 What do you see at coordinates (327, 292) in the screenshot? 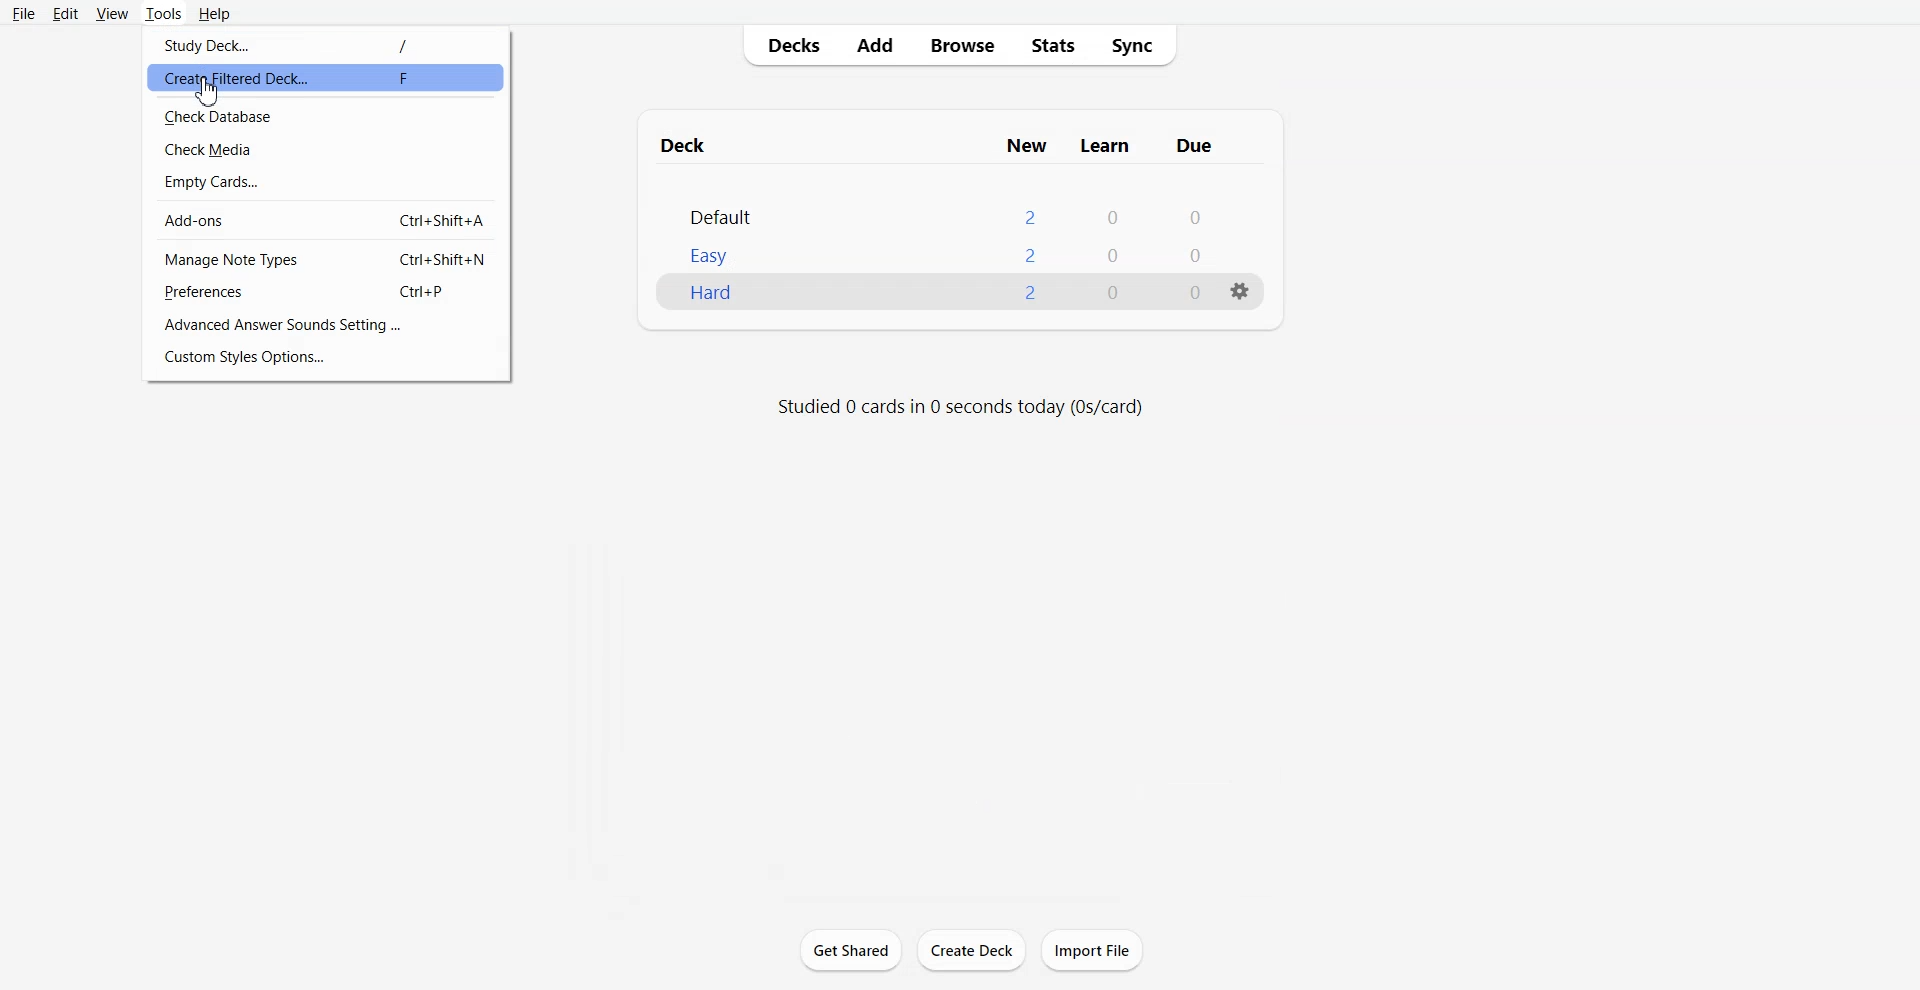
I see `Preferences` at bounding box center [327, 292].